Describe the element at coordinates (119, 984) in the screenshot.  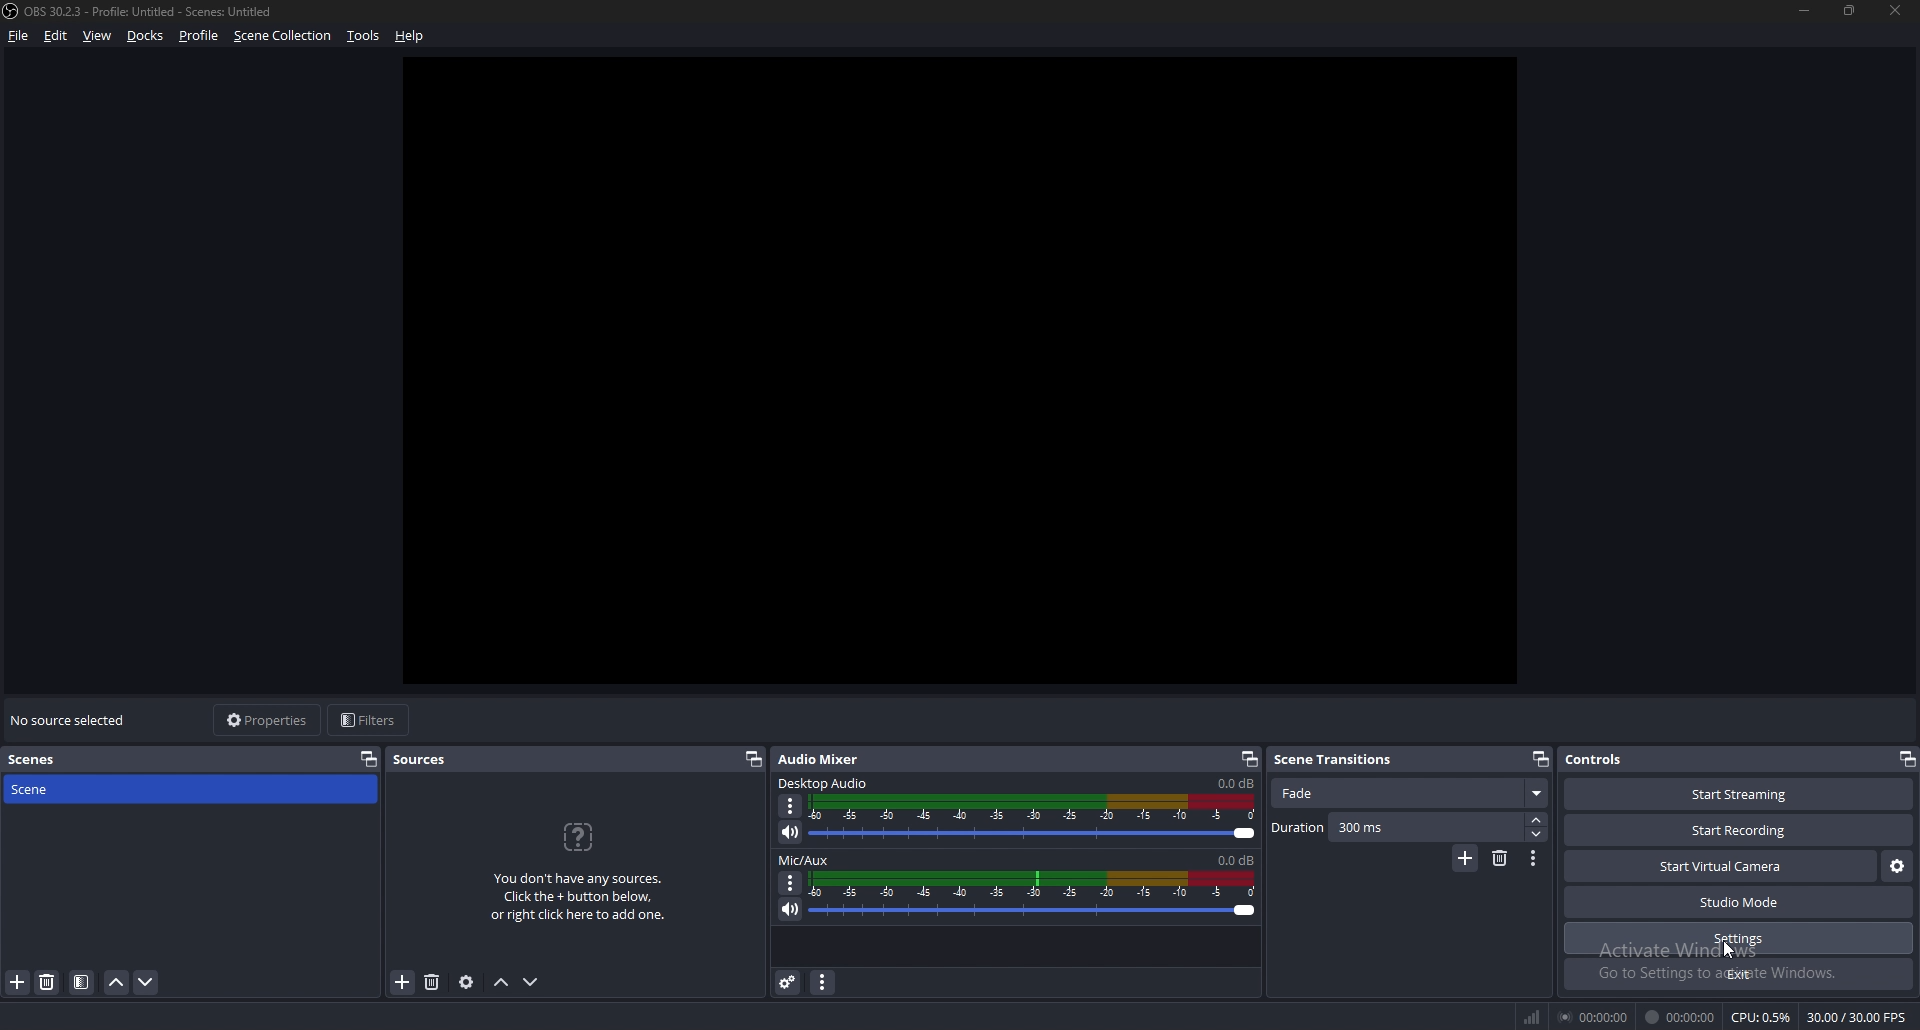
I see `move scene up` at that location.